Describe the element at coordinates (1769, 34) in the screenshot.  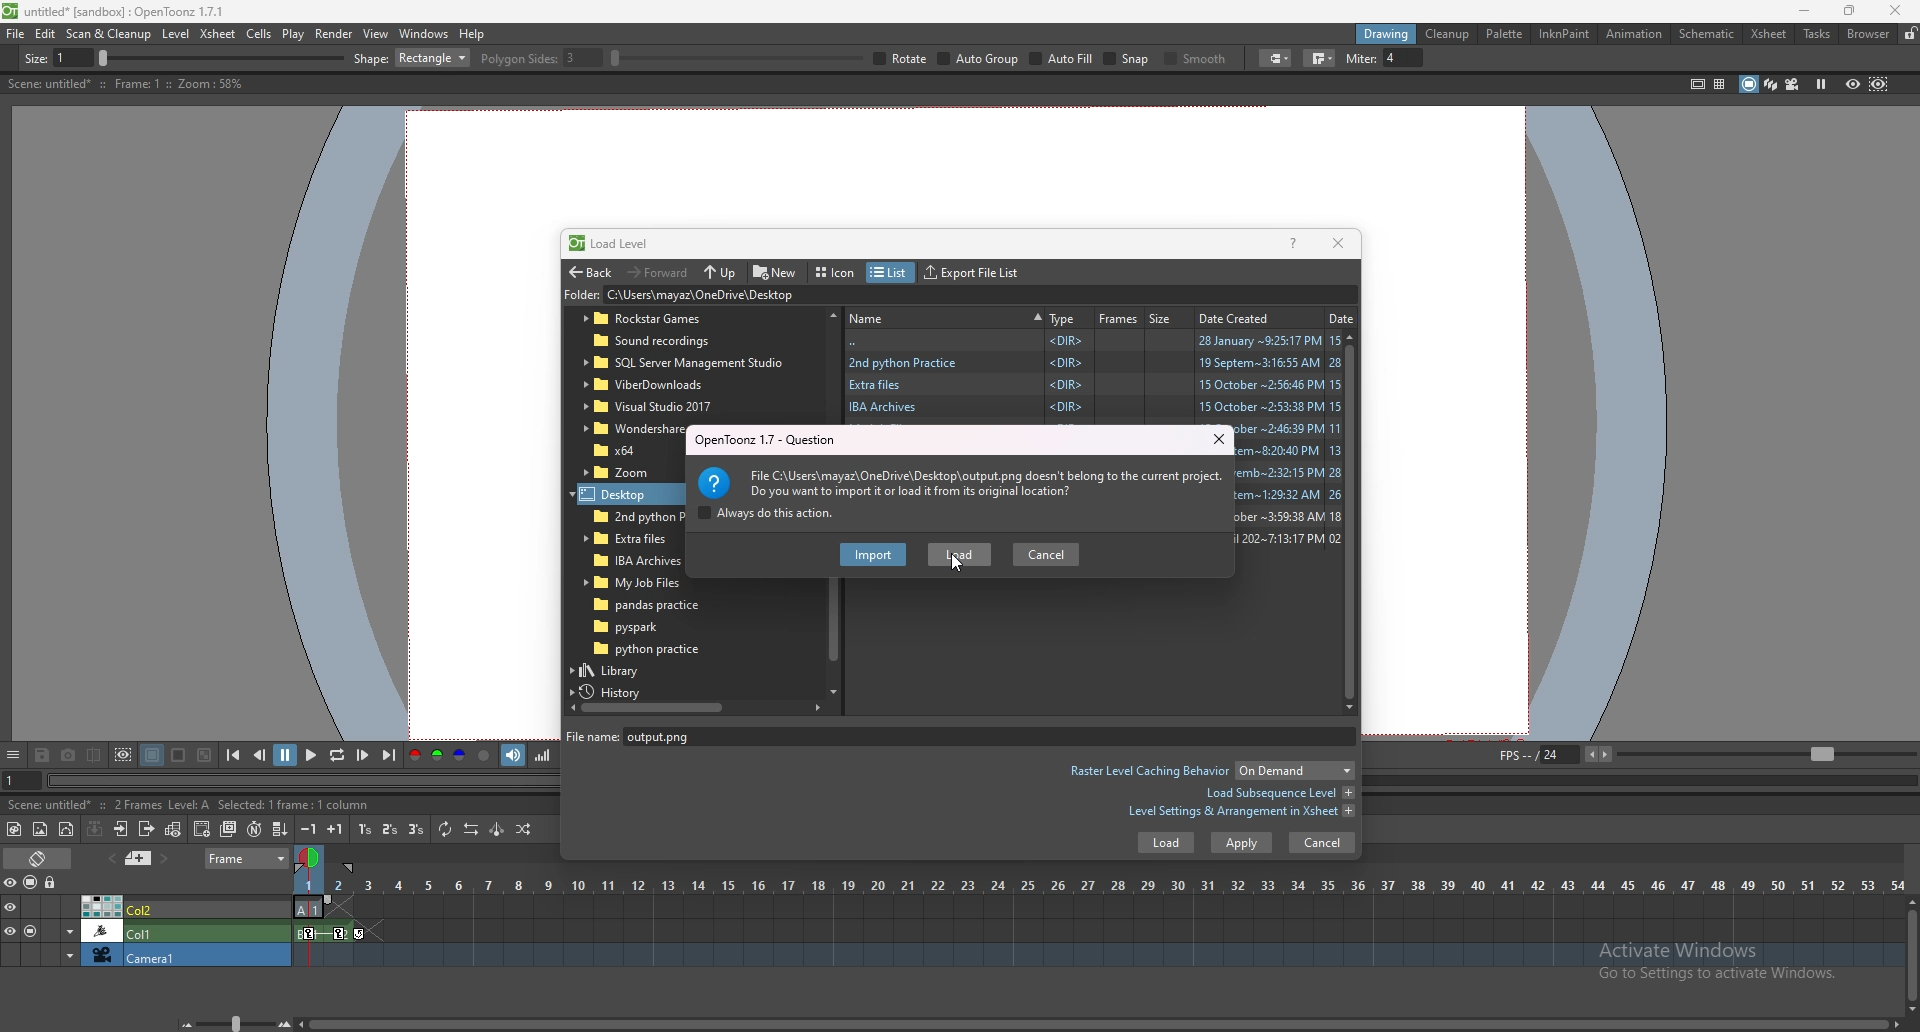
I see `xsheet` at that location.